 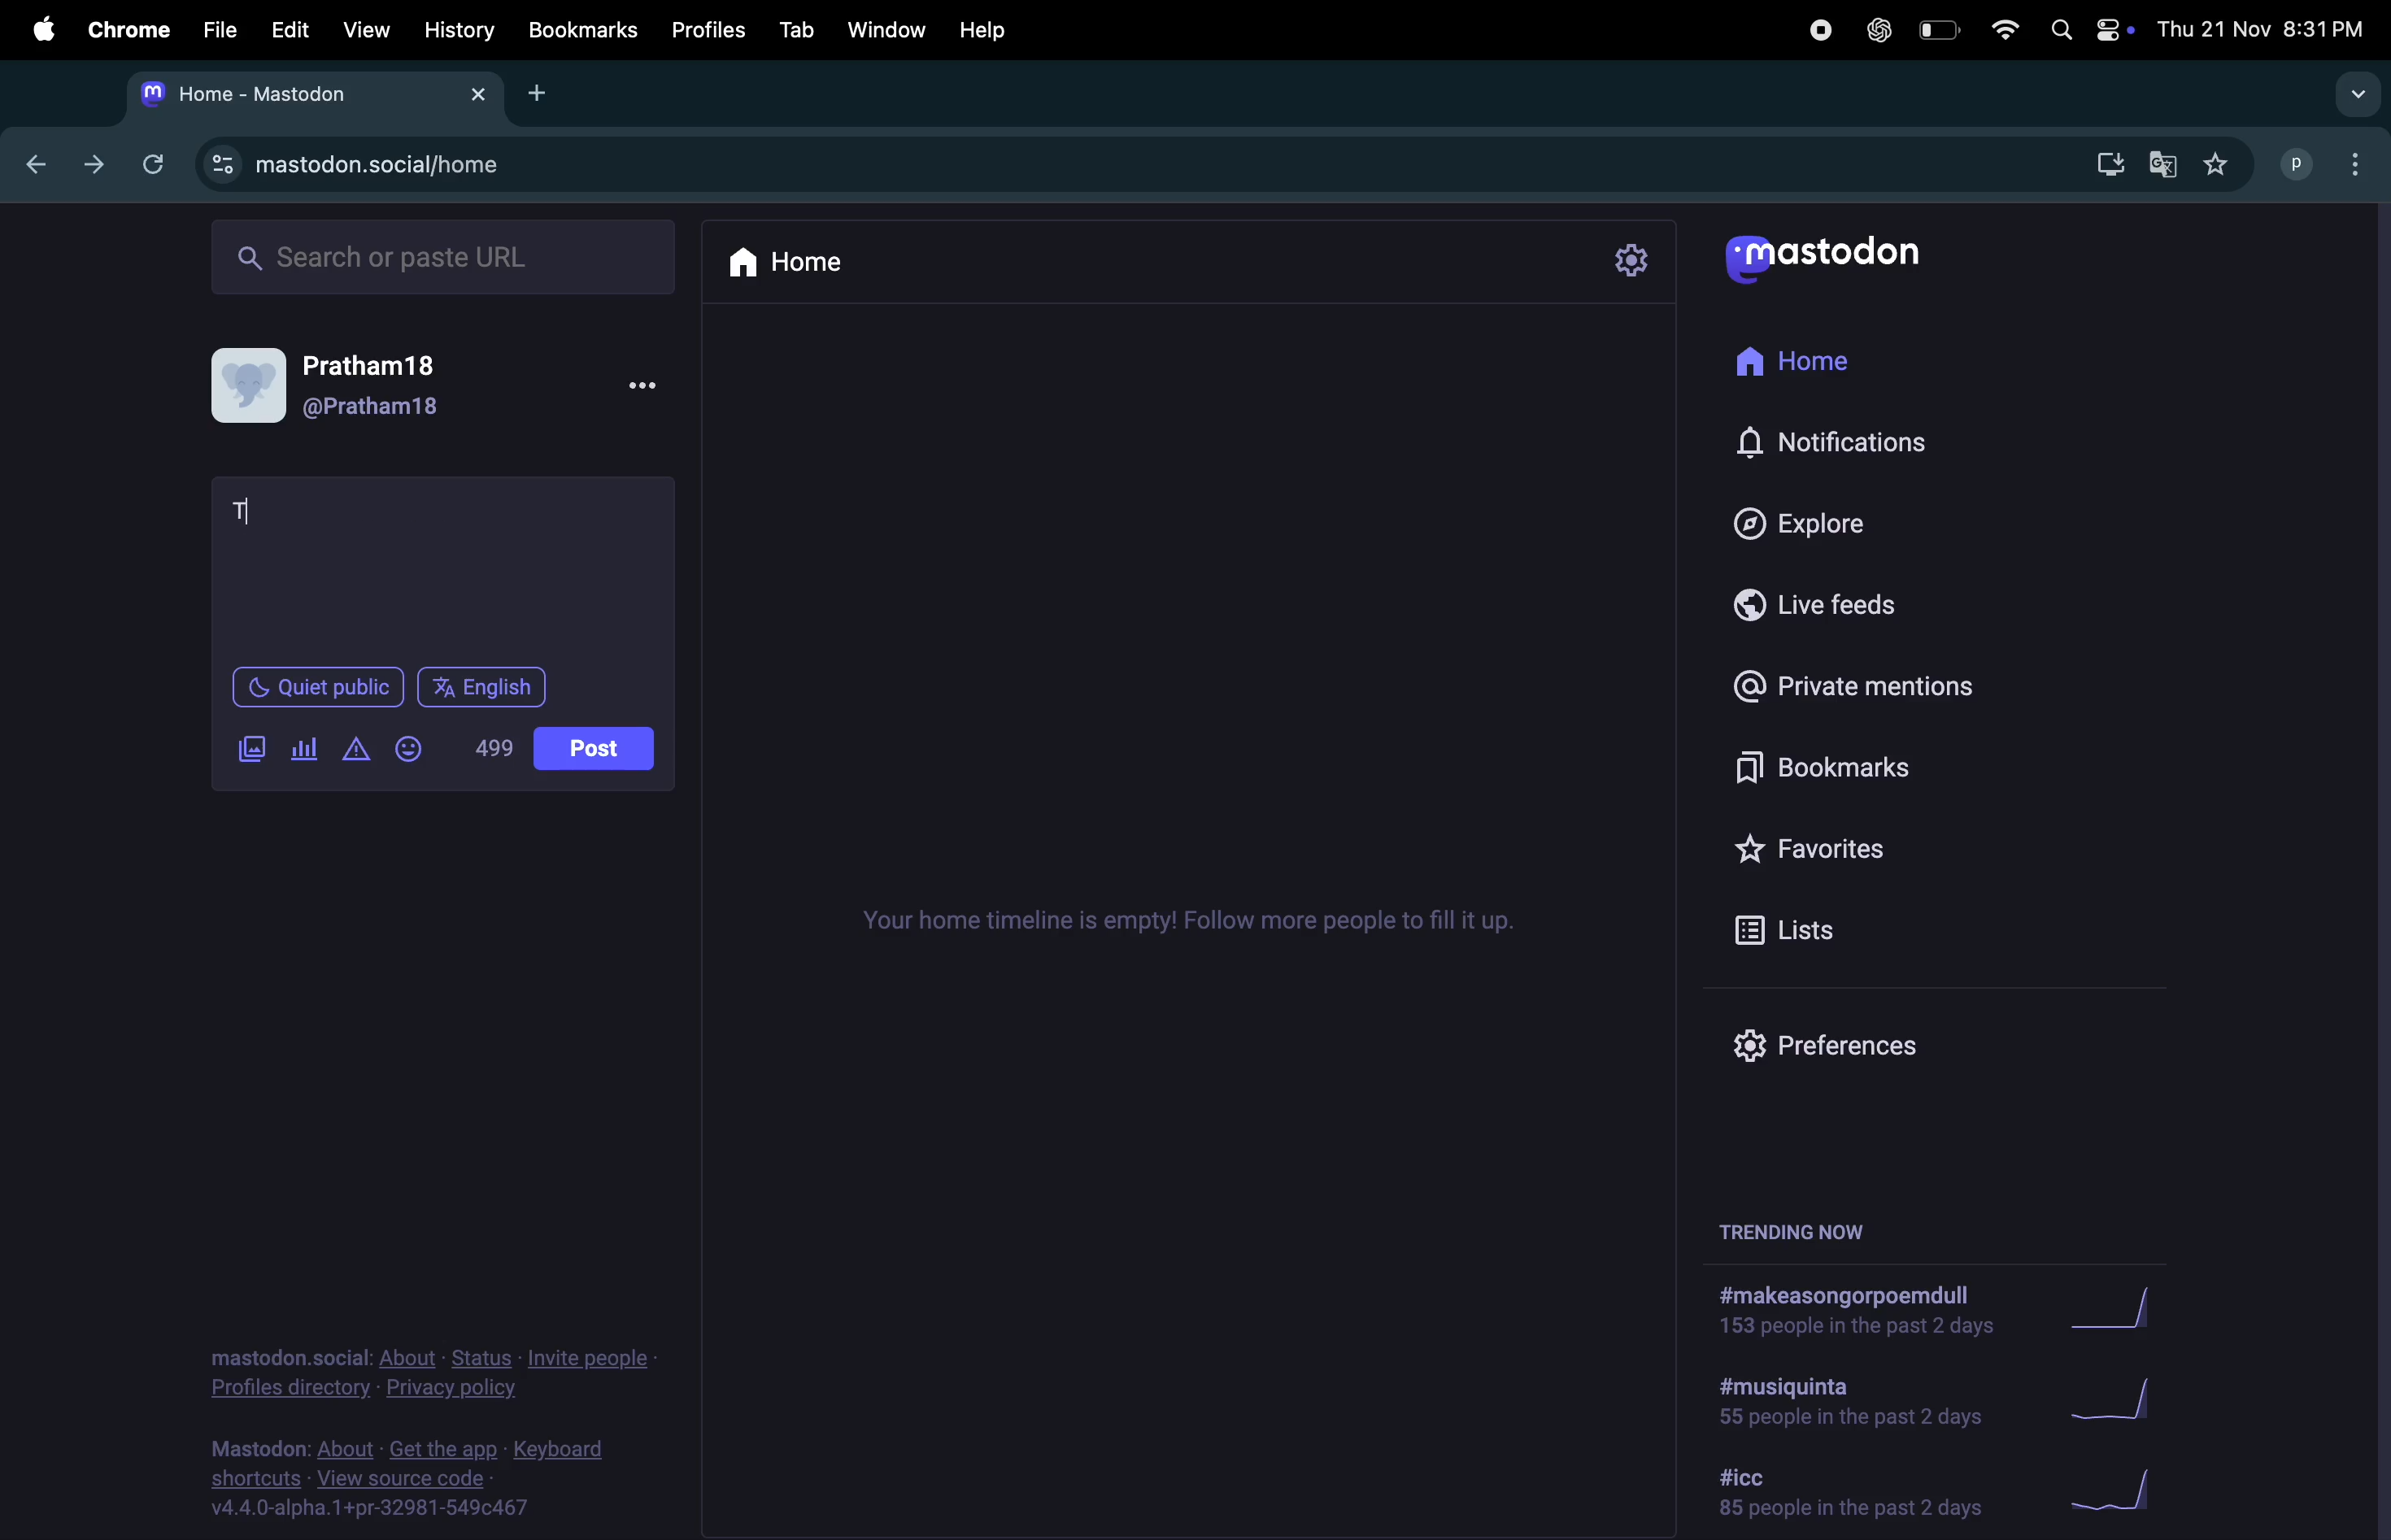 What do you see at coordinates (1198, 922) in the screenshot?
I see `time line` at bounding box center [1198, 922].